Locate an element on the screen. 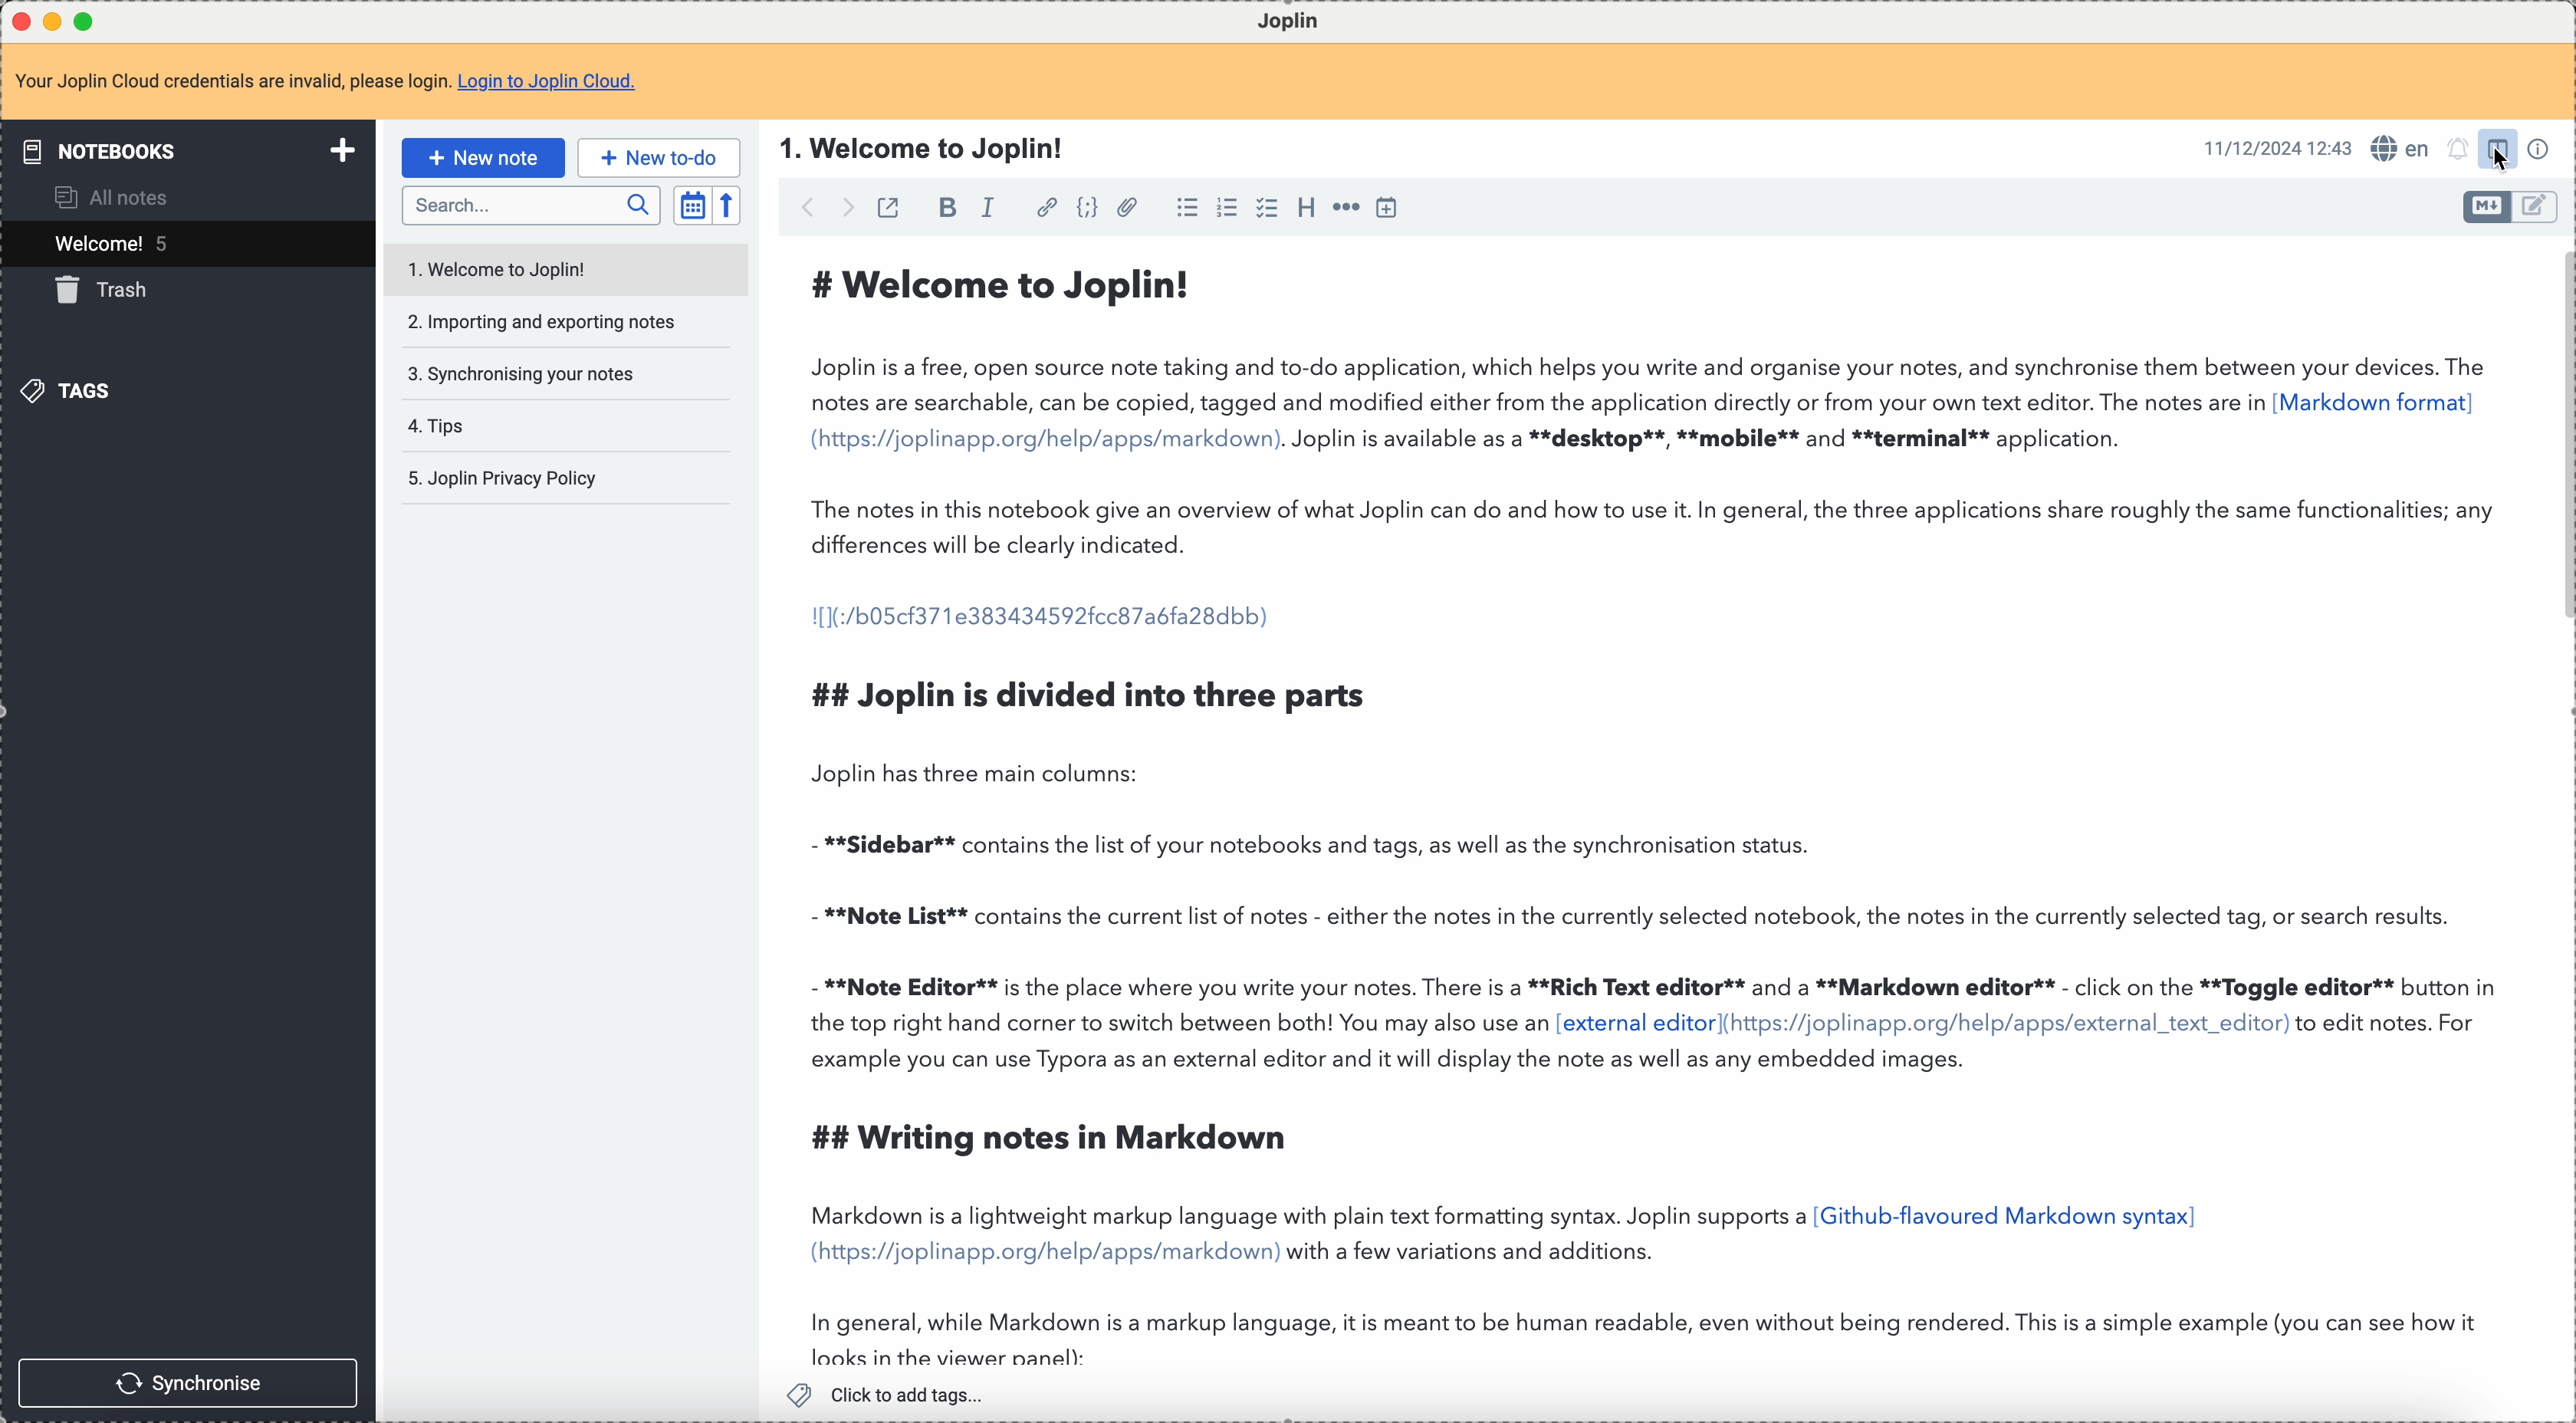 This screenshot has width=2576, height=1423. - **Note Editor** is the place where you write your notes. There is a **Rich Text editor** and a **Markdown editor** - click on the **Toggle editor** button in is located at coordinates (1660, 986).